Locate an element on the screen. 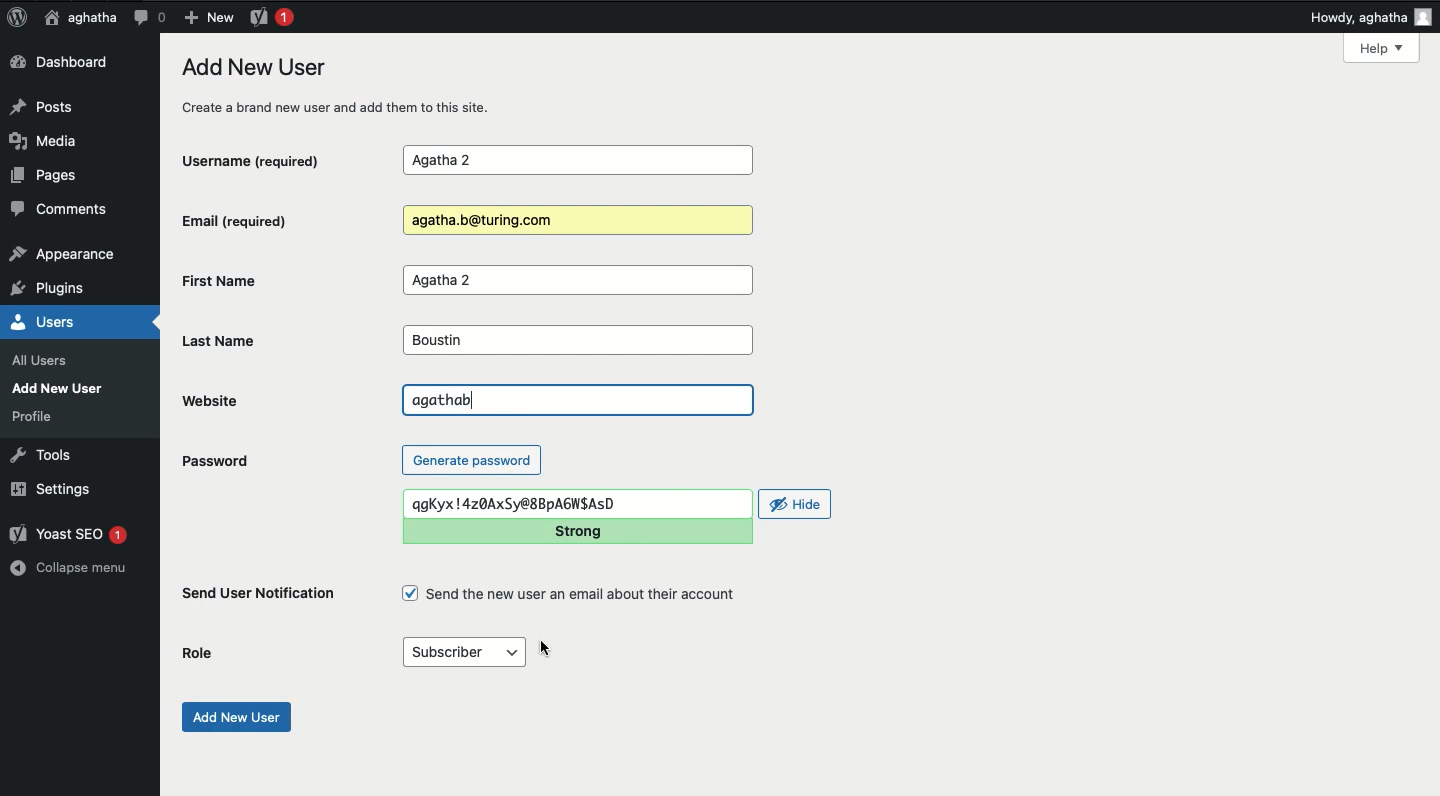 The height and width of the screenshot is (796, 1440). Logo is located at coordinates (17, 18).